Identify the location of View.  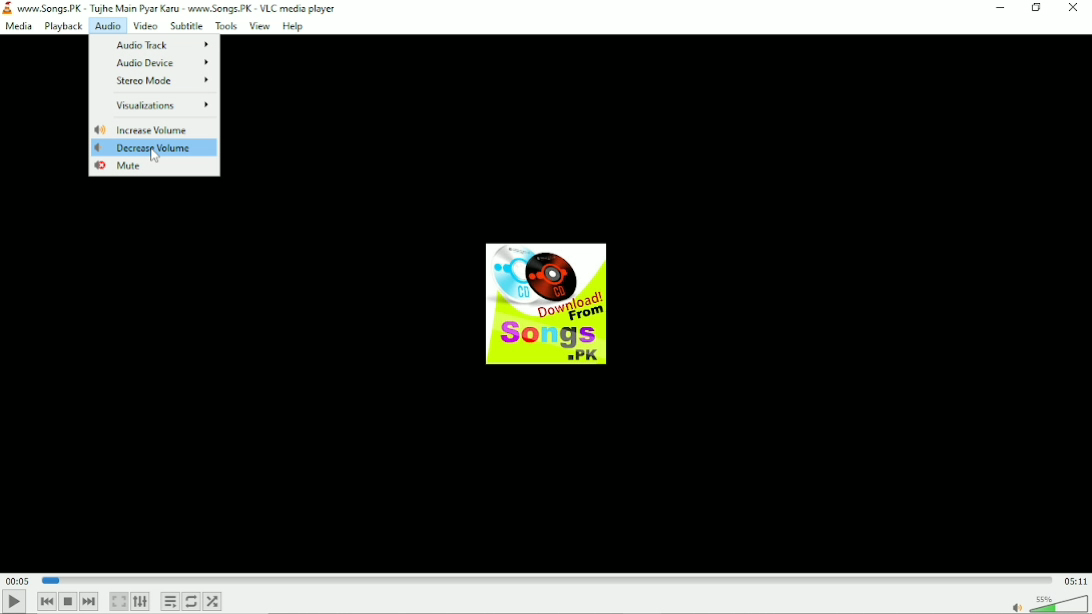
(258, 26).